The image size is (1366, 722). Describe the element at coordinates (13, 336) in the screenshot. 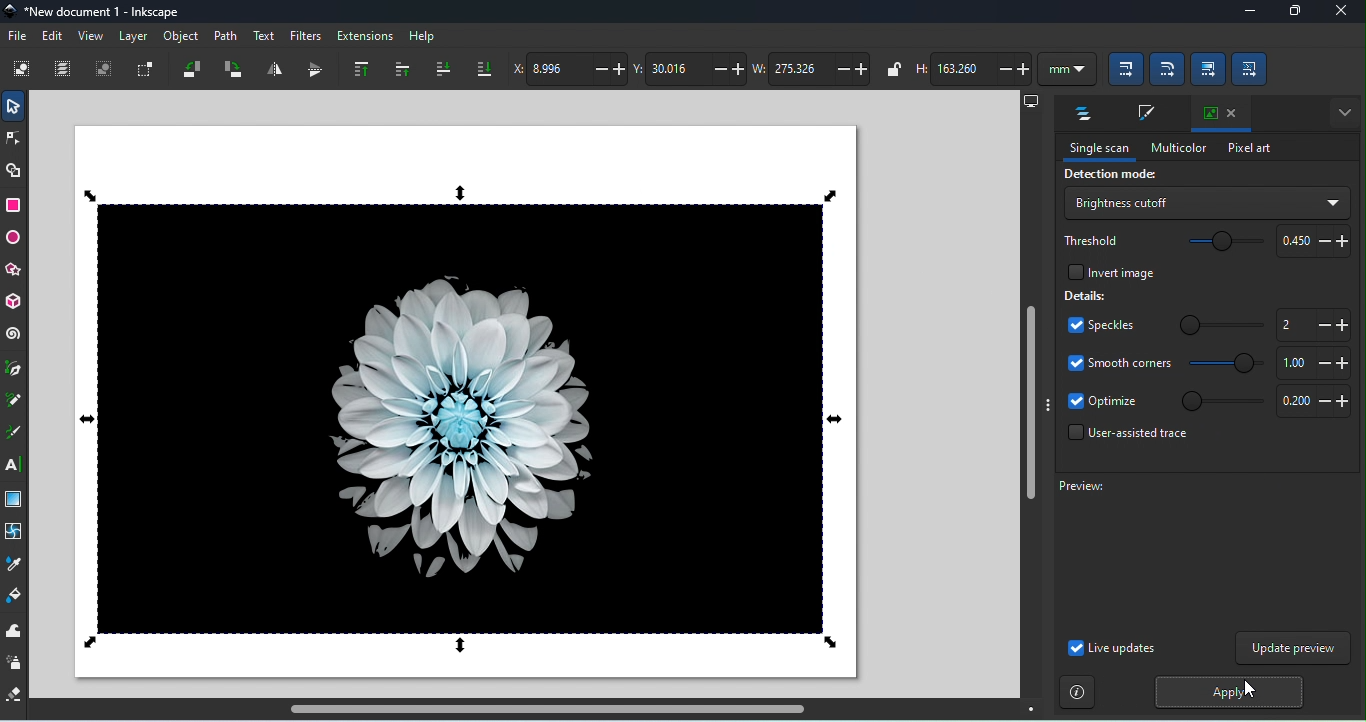

I see `Spiral tool` at that location.